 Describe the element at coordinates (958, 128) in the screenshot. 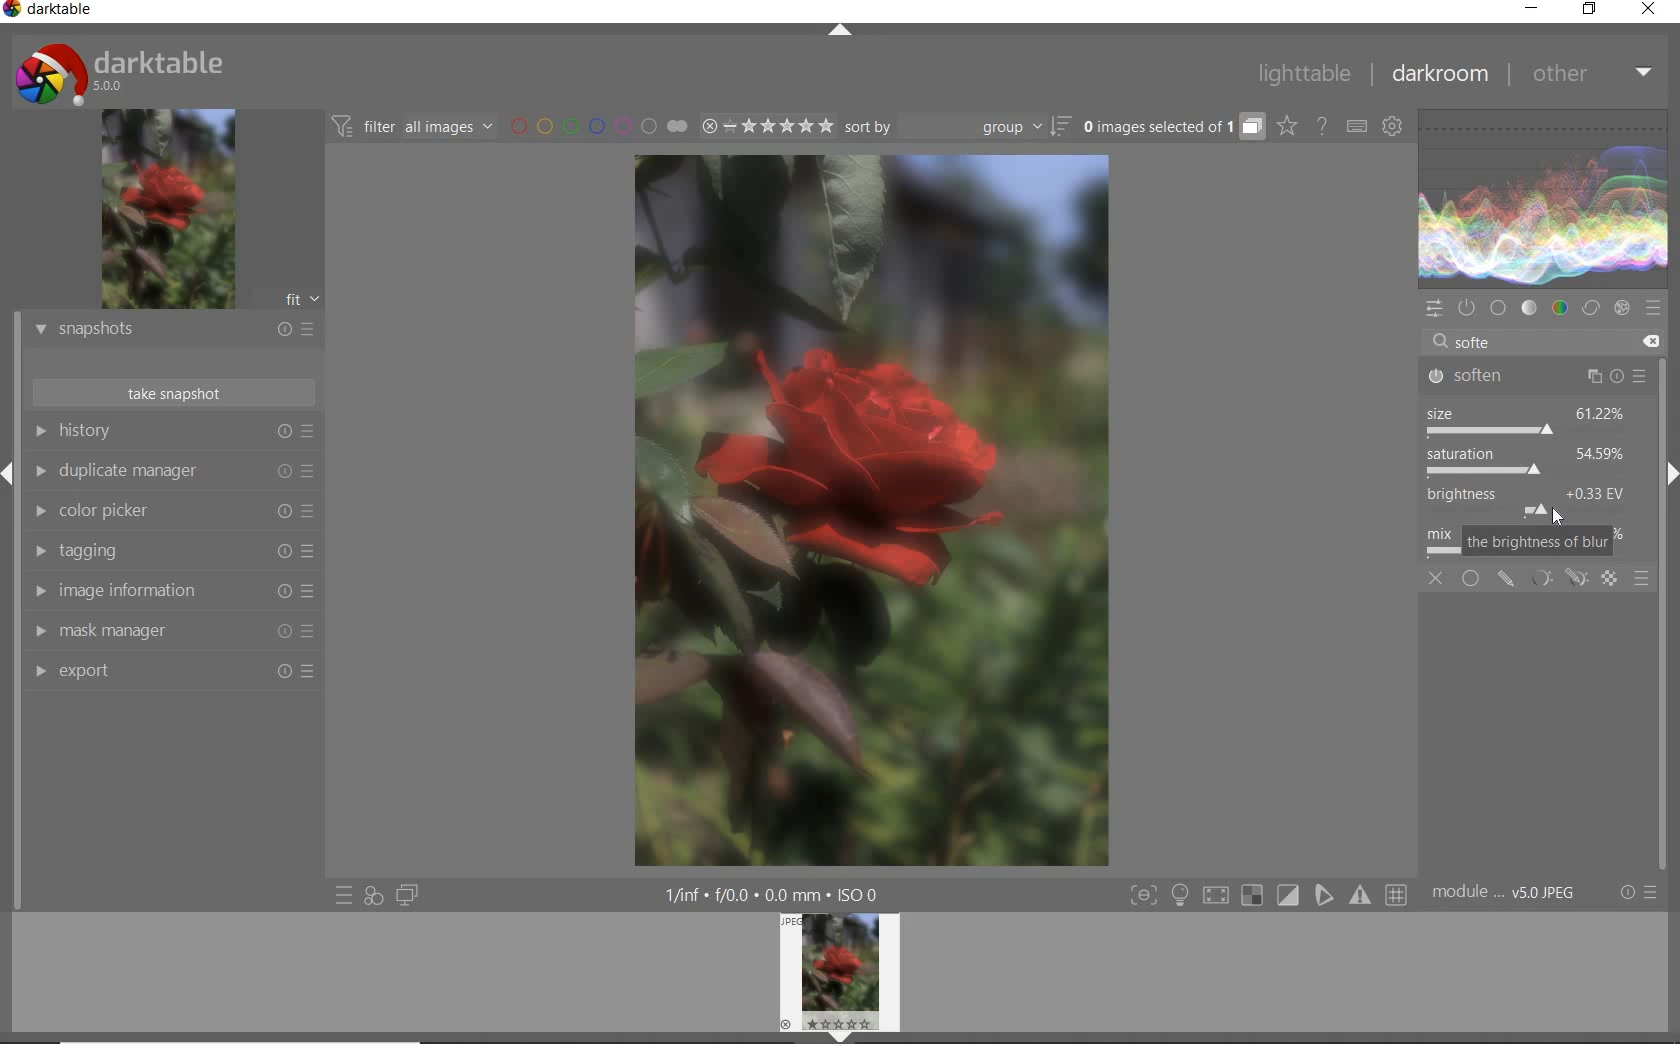

I see `sort` at that location.